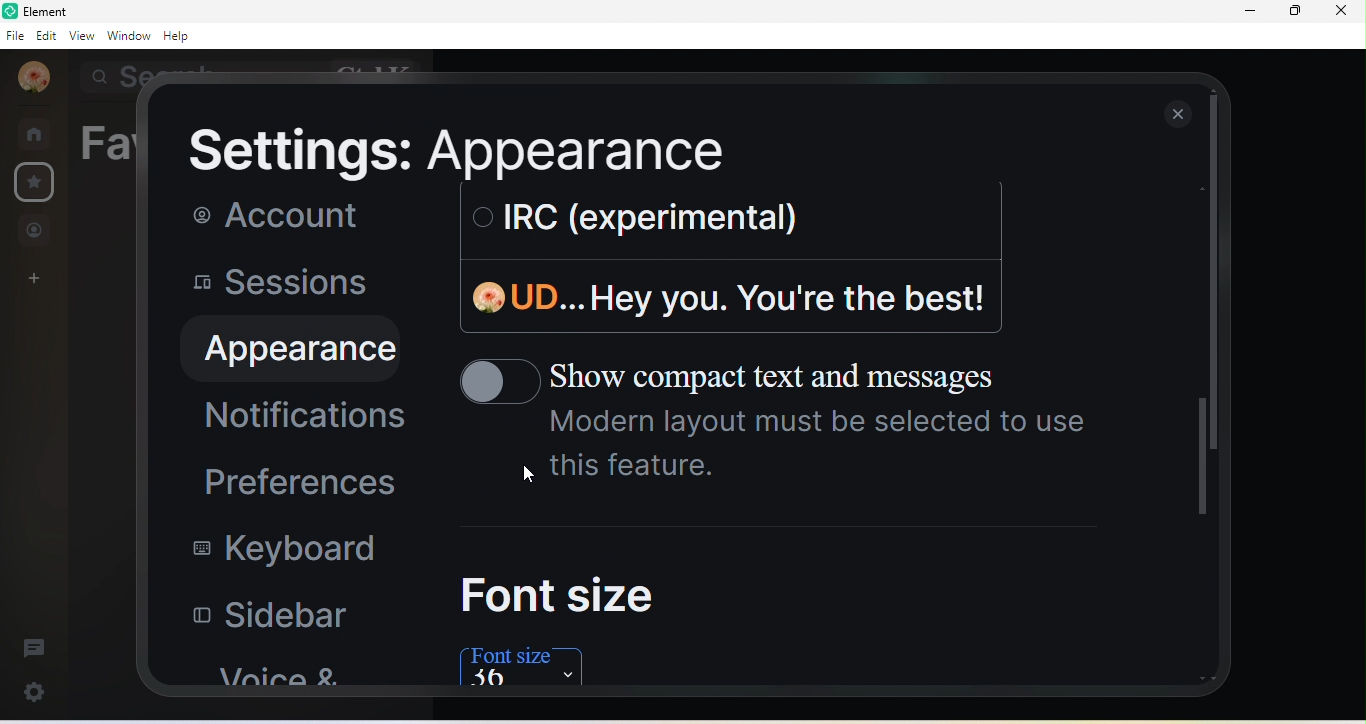  I want to click on thread, so click(32, 645).